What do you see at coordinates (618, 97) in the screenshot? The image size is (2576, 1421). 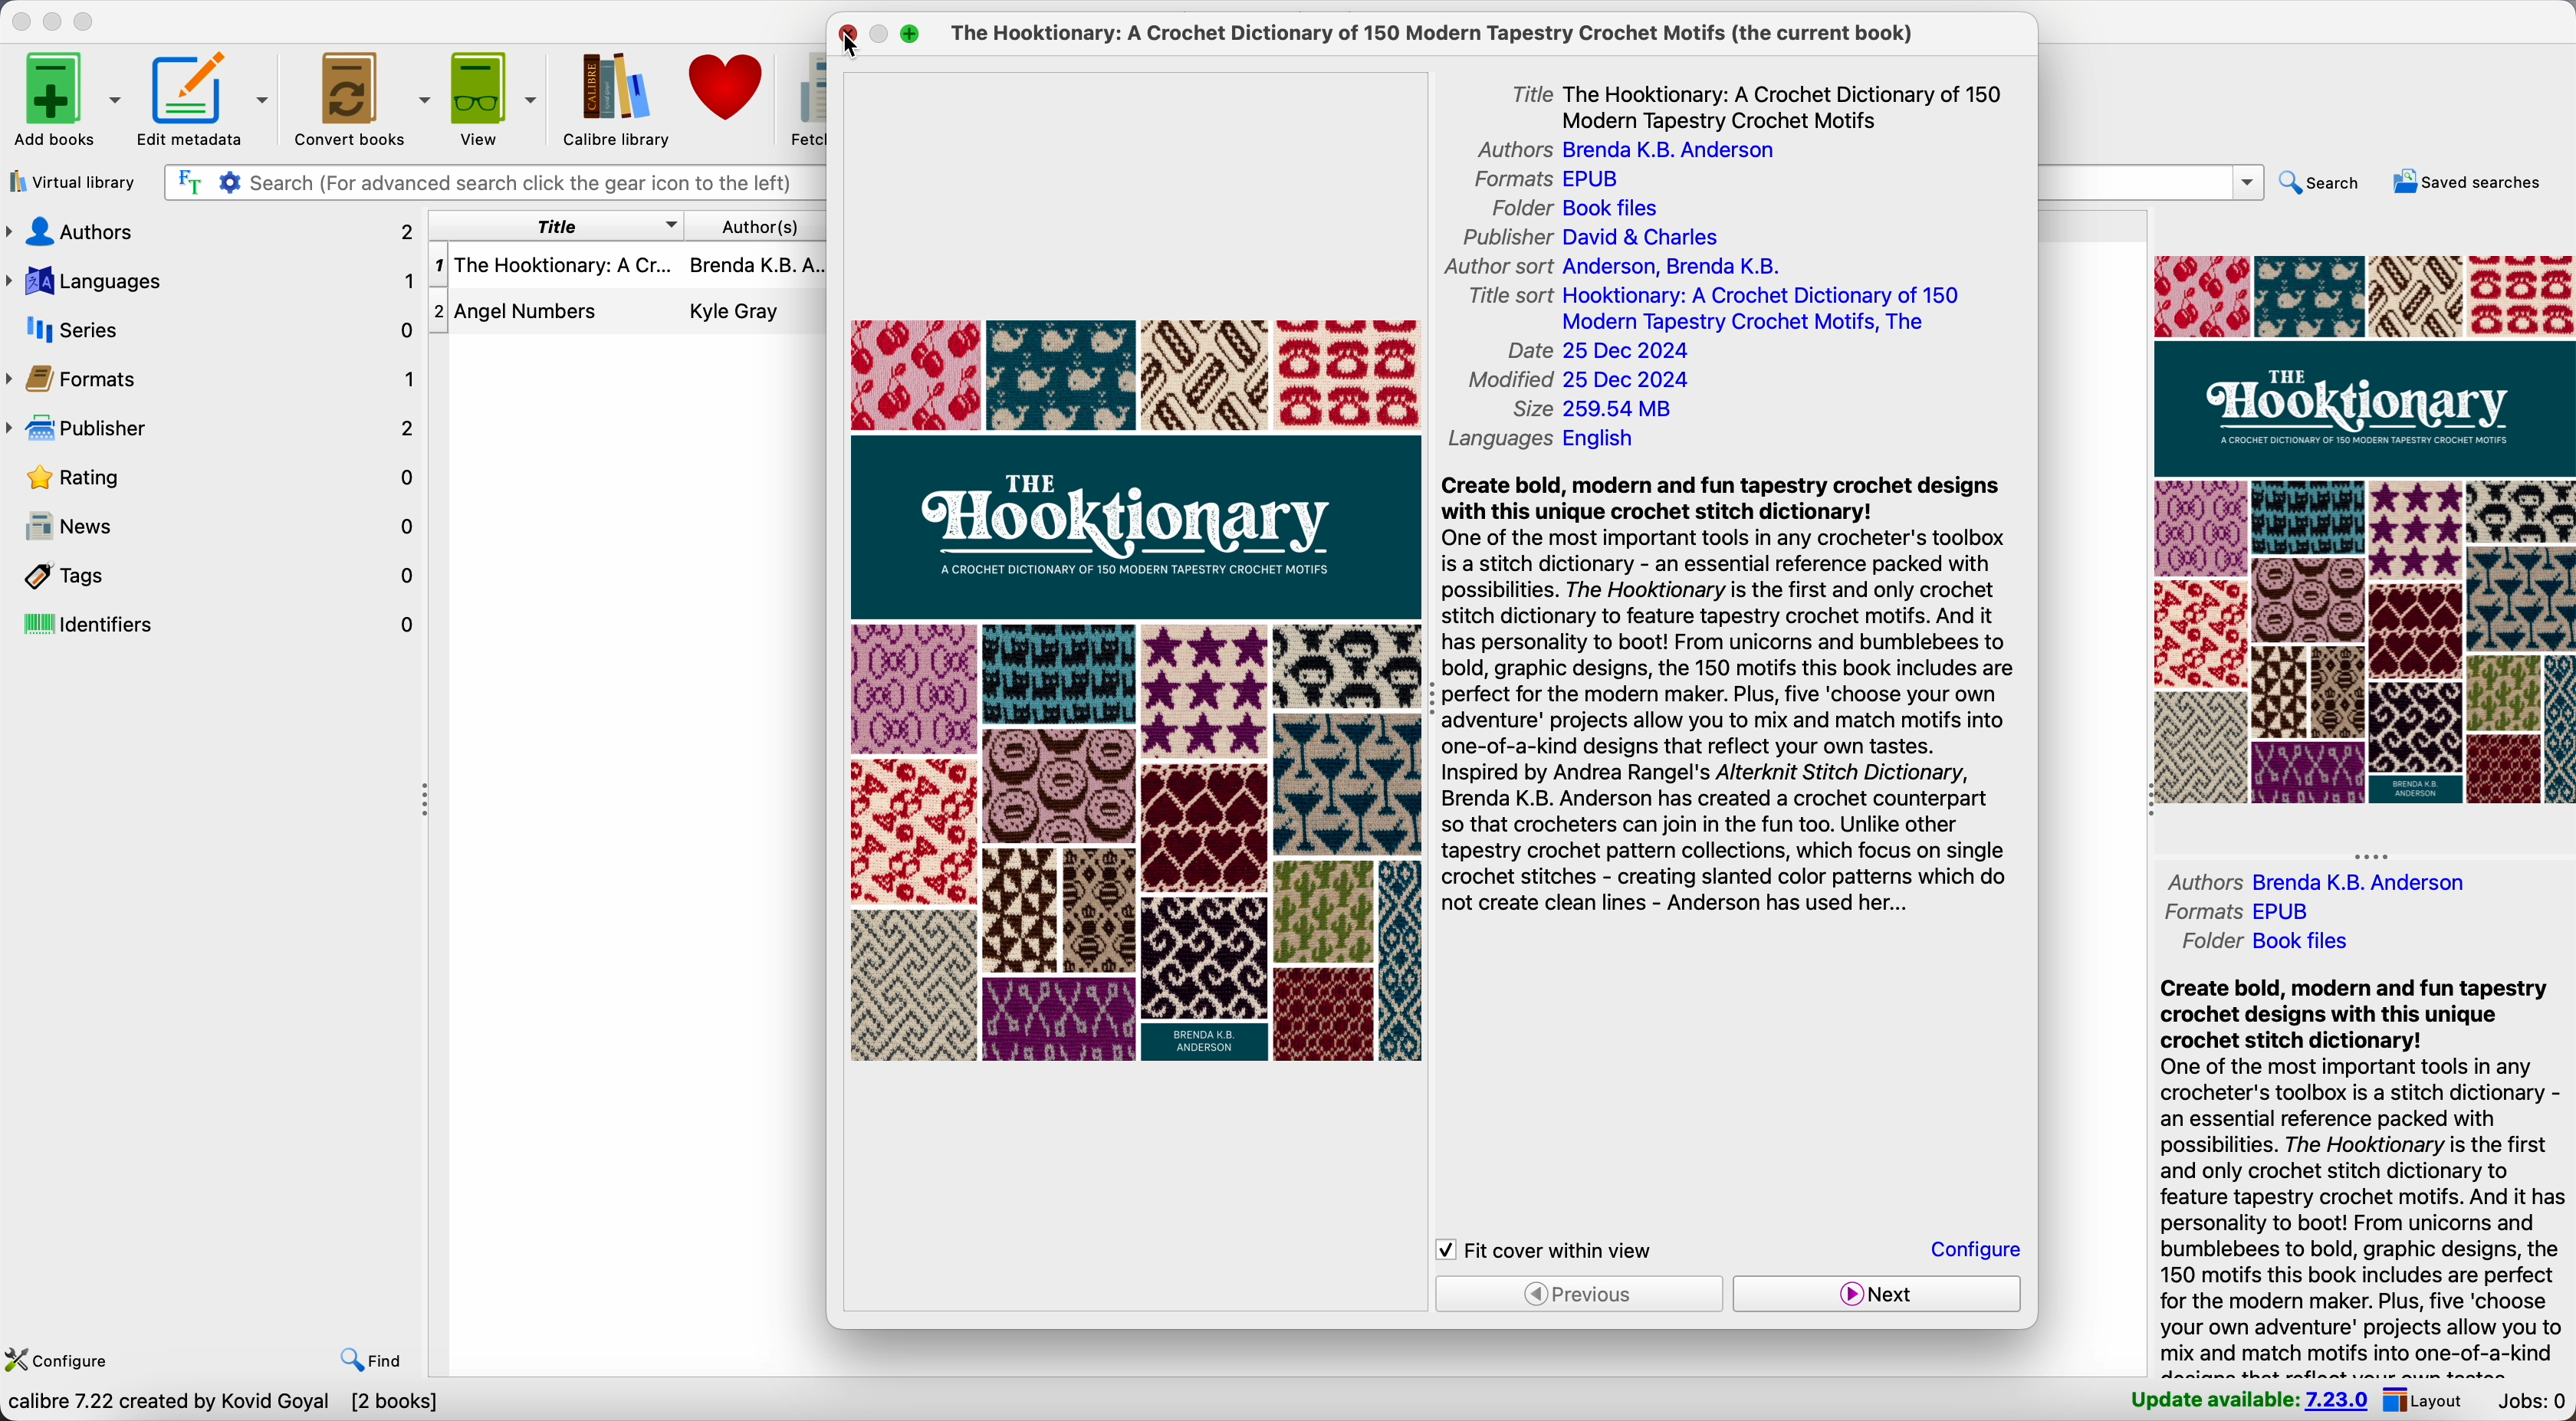 I see `Calibre library` at bounding box center [618, 97].